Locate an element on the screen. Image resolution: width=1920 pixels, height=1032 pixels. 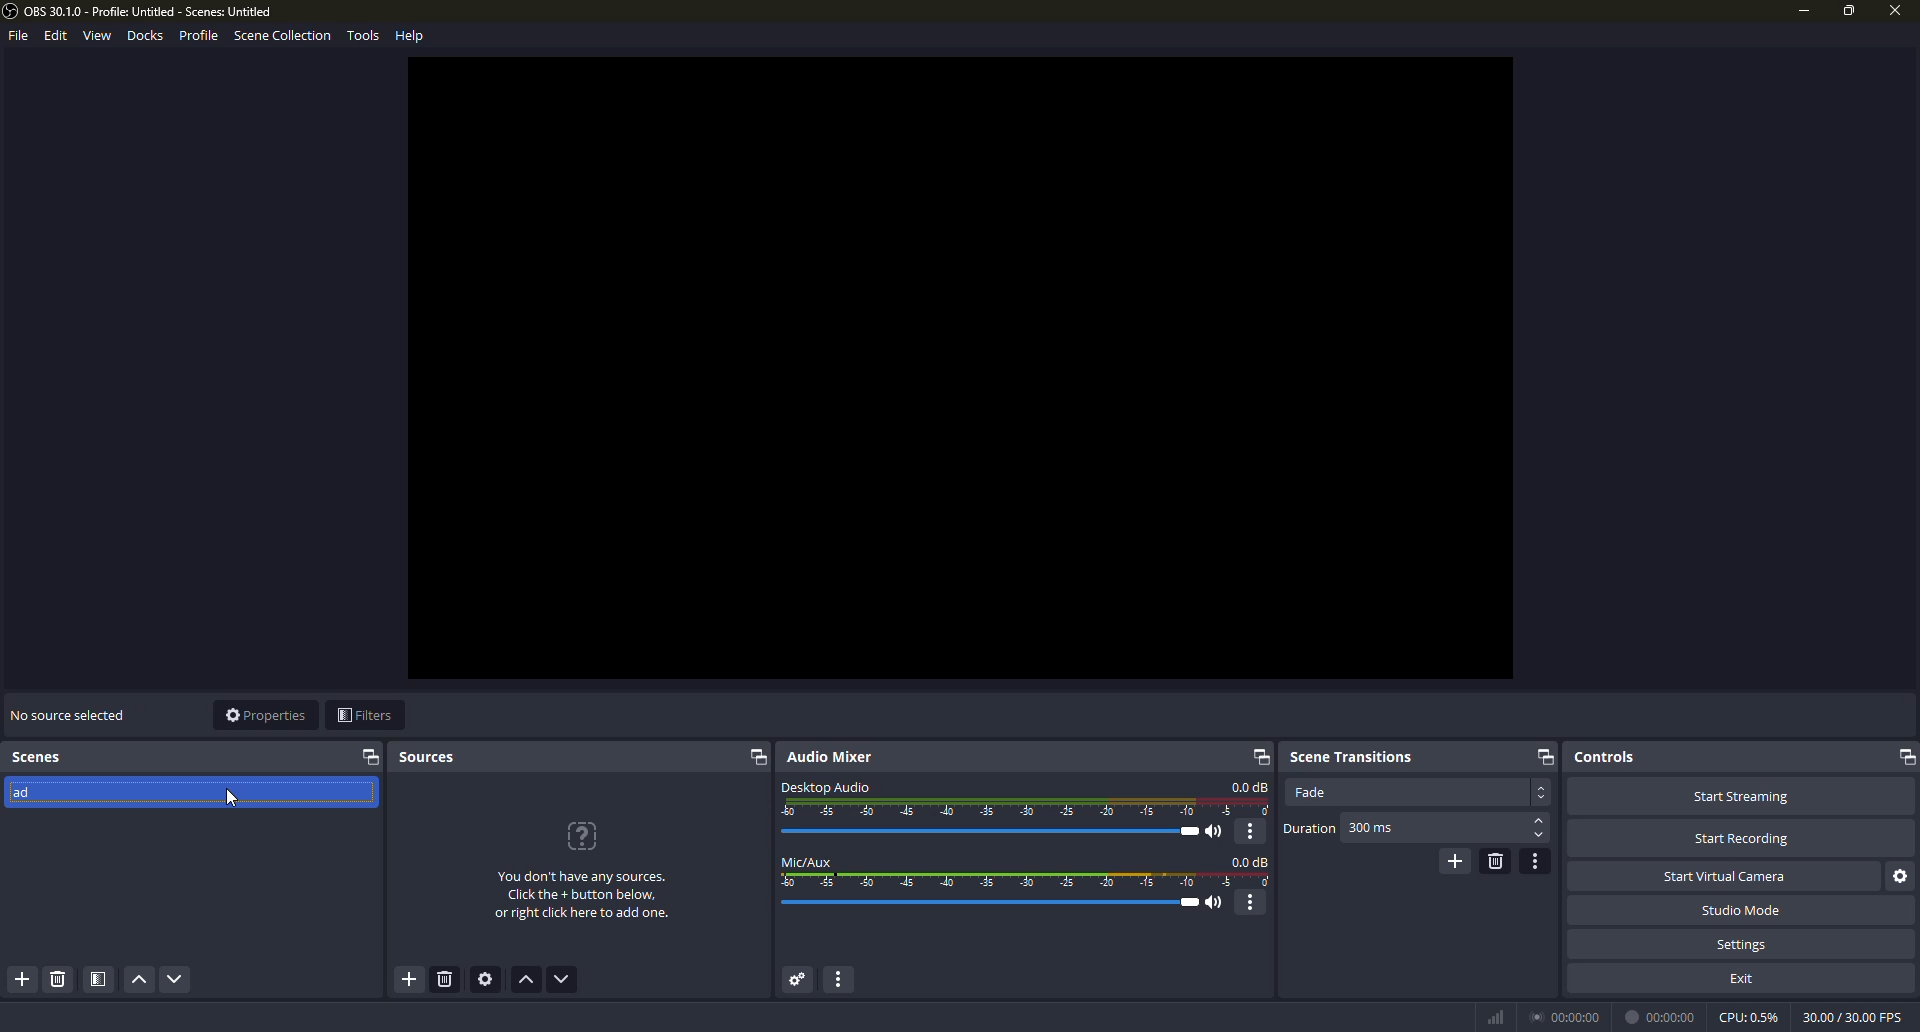
300 ms is located at coordinates (1372, 829).